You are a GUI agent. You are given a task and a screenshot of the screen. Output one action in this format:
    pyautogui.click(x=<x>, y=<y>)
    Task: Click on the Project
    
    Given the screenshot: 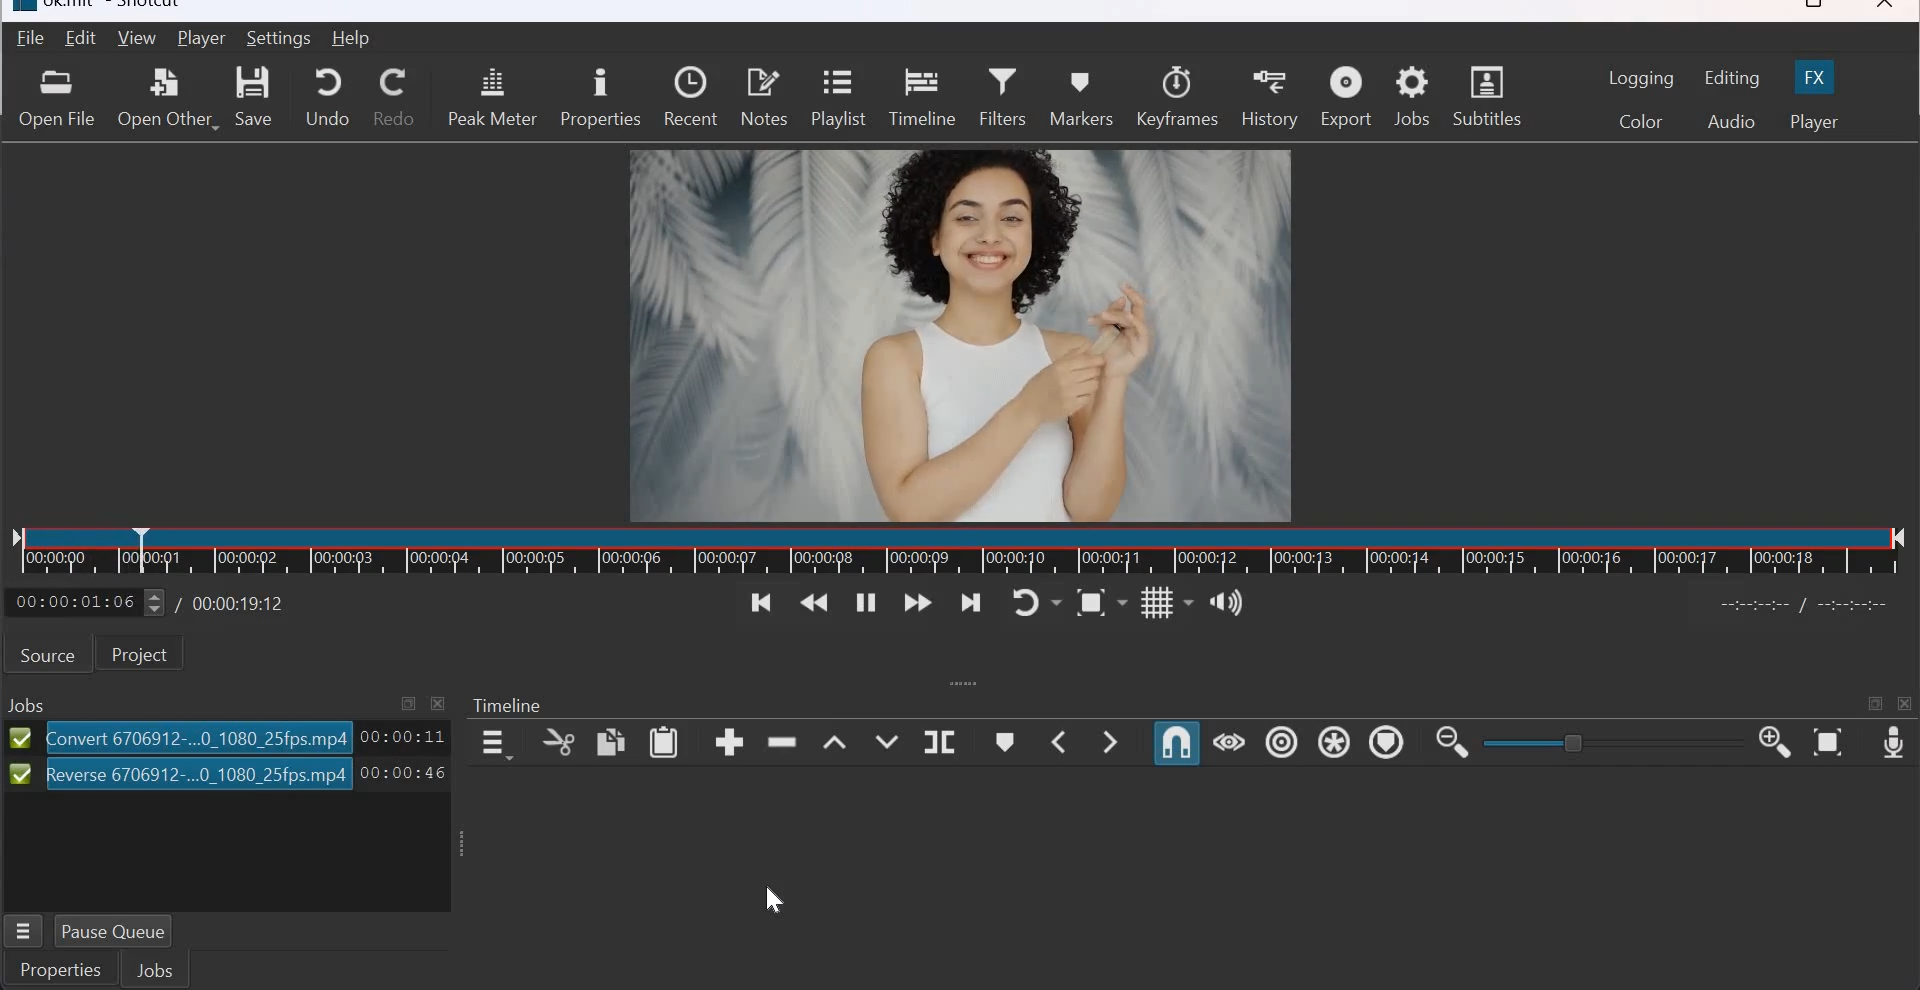 What is the action you would take?
    pyautogui.click(x=145, y=656)
    